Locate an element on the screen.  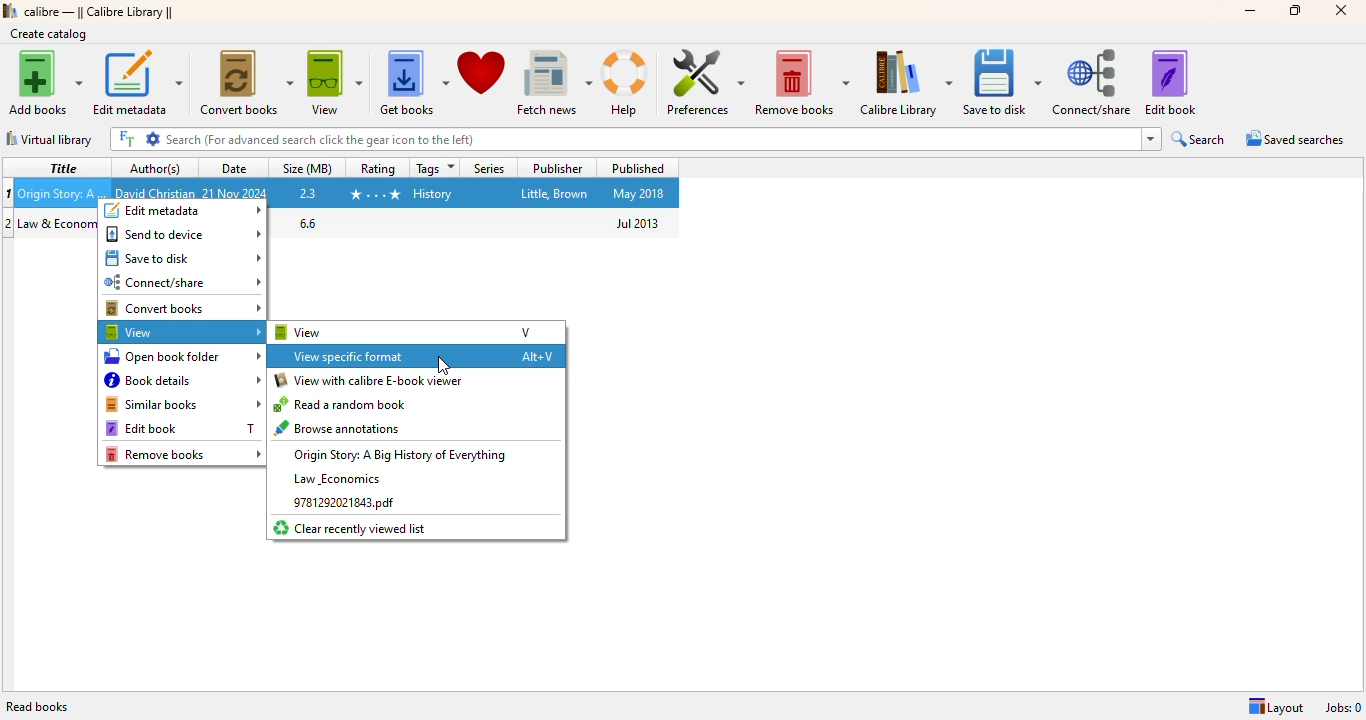
size (MB) is located at coordinates (309, 167).